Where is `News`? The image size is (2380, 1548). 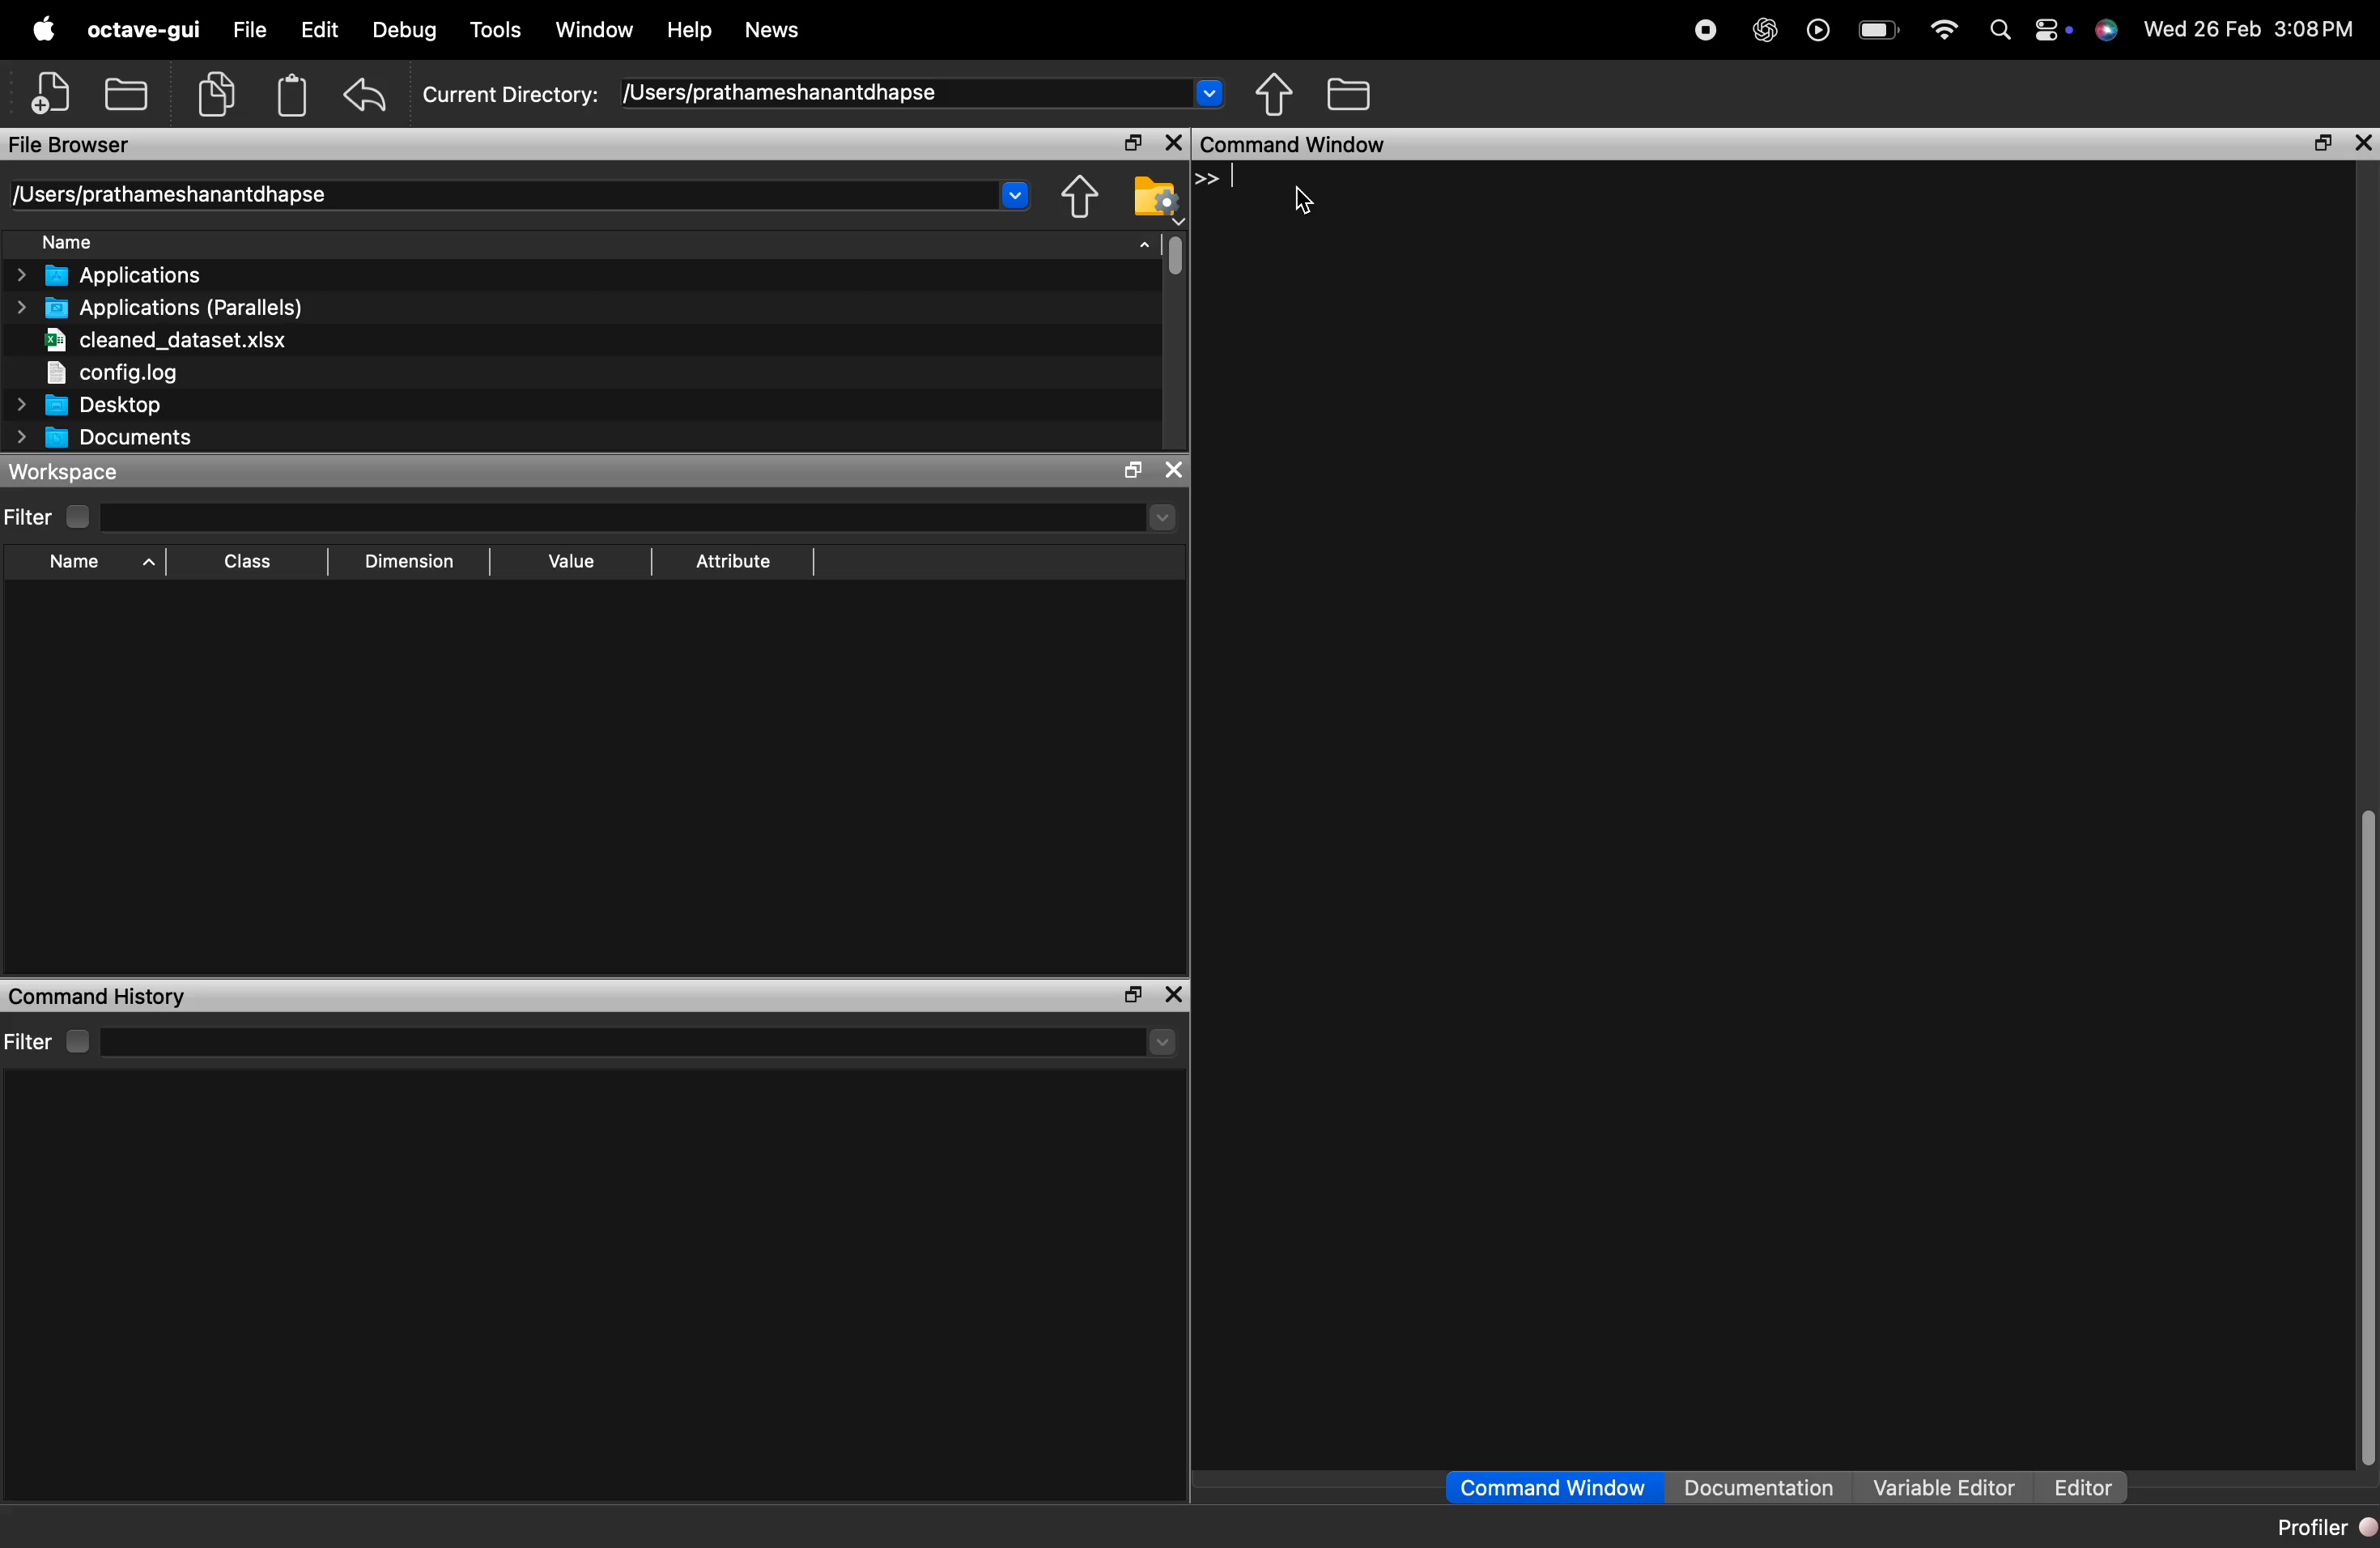
News is located at coordinates (768, 31).